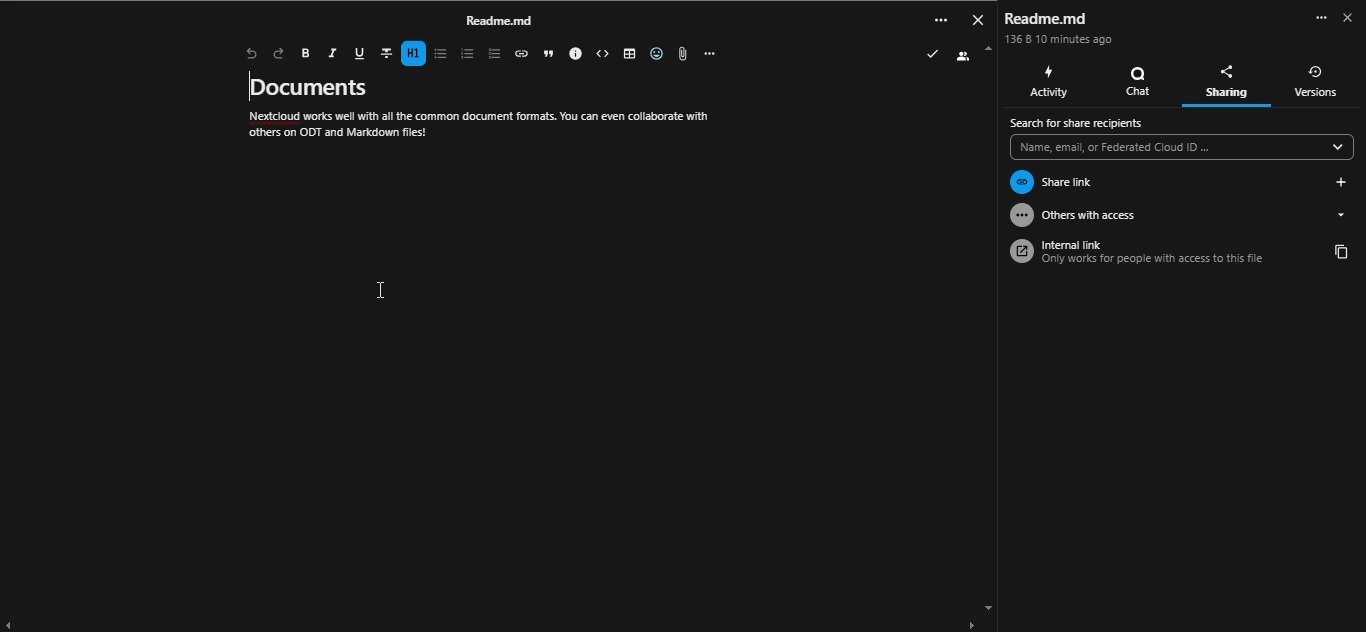  Describe the element at coordinates (710, 55) in the screenshot. I see `more` at that location.